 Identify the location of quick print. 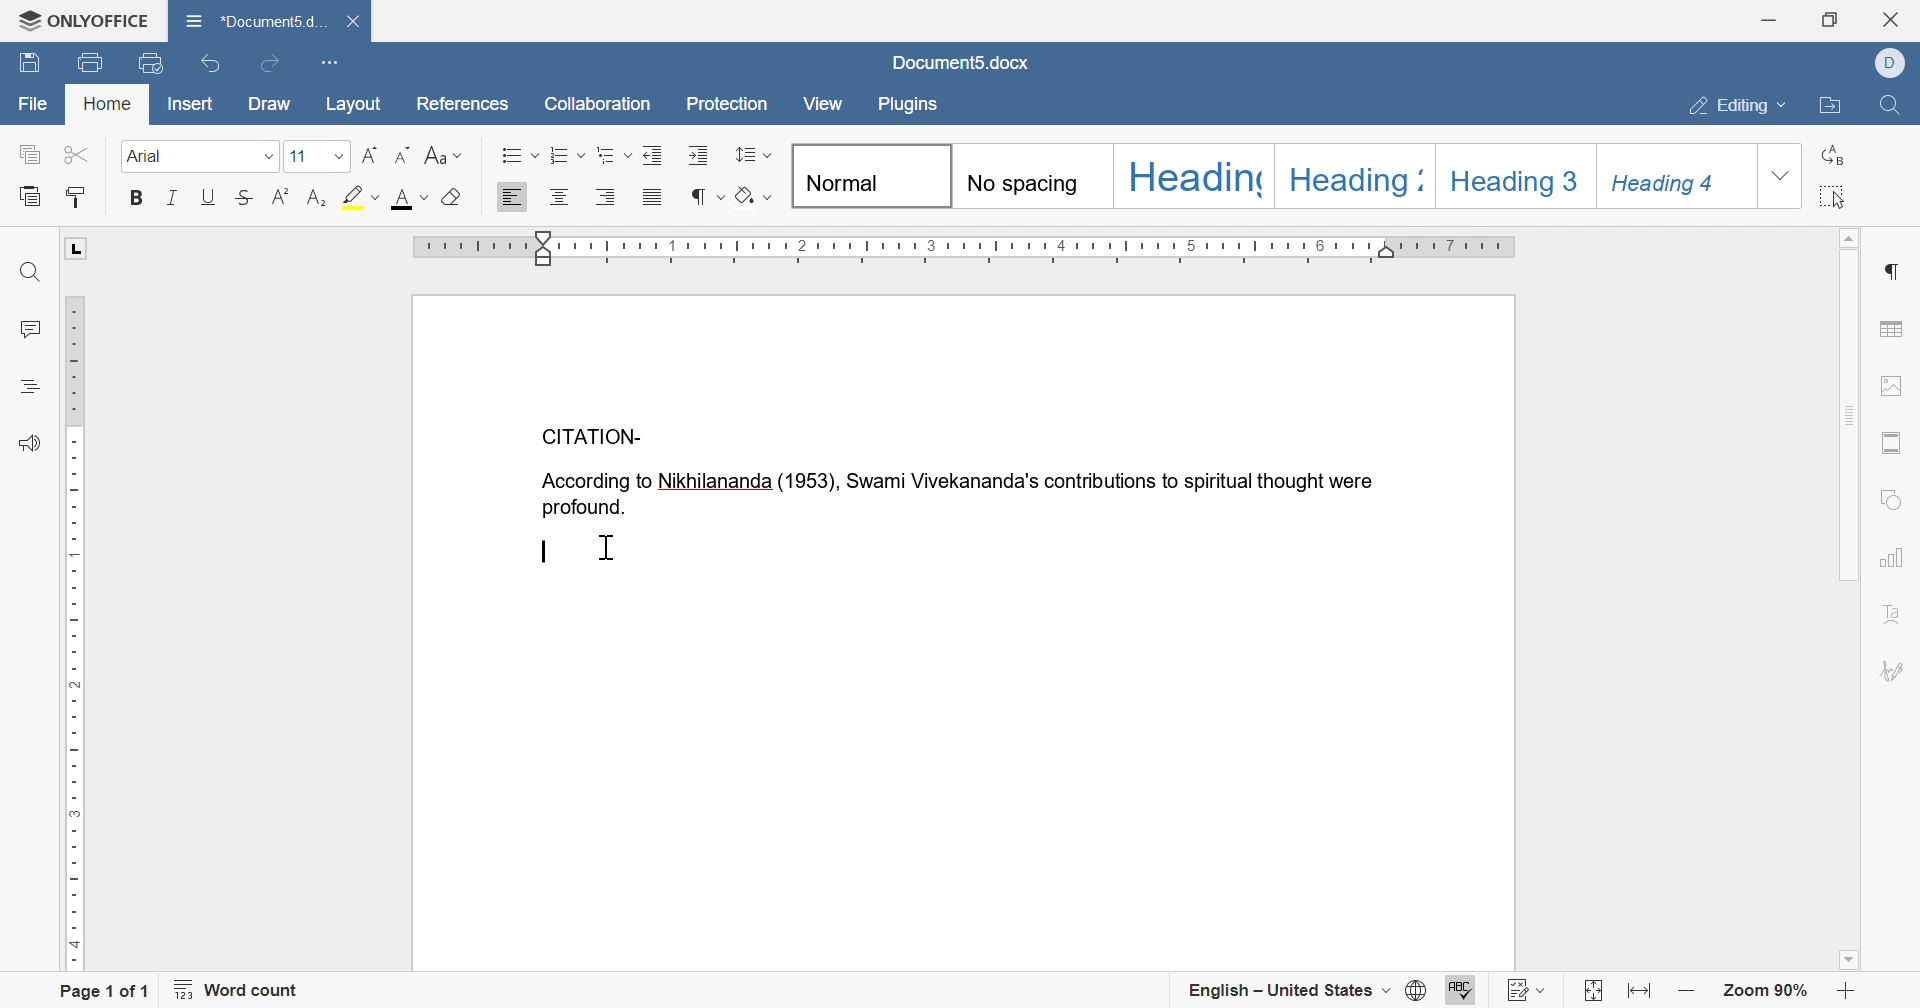
(147, 63).